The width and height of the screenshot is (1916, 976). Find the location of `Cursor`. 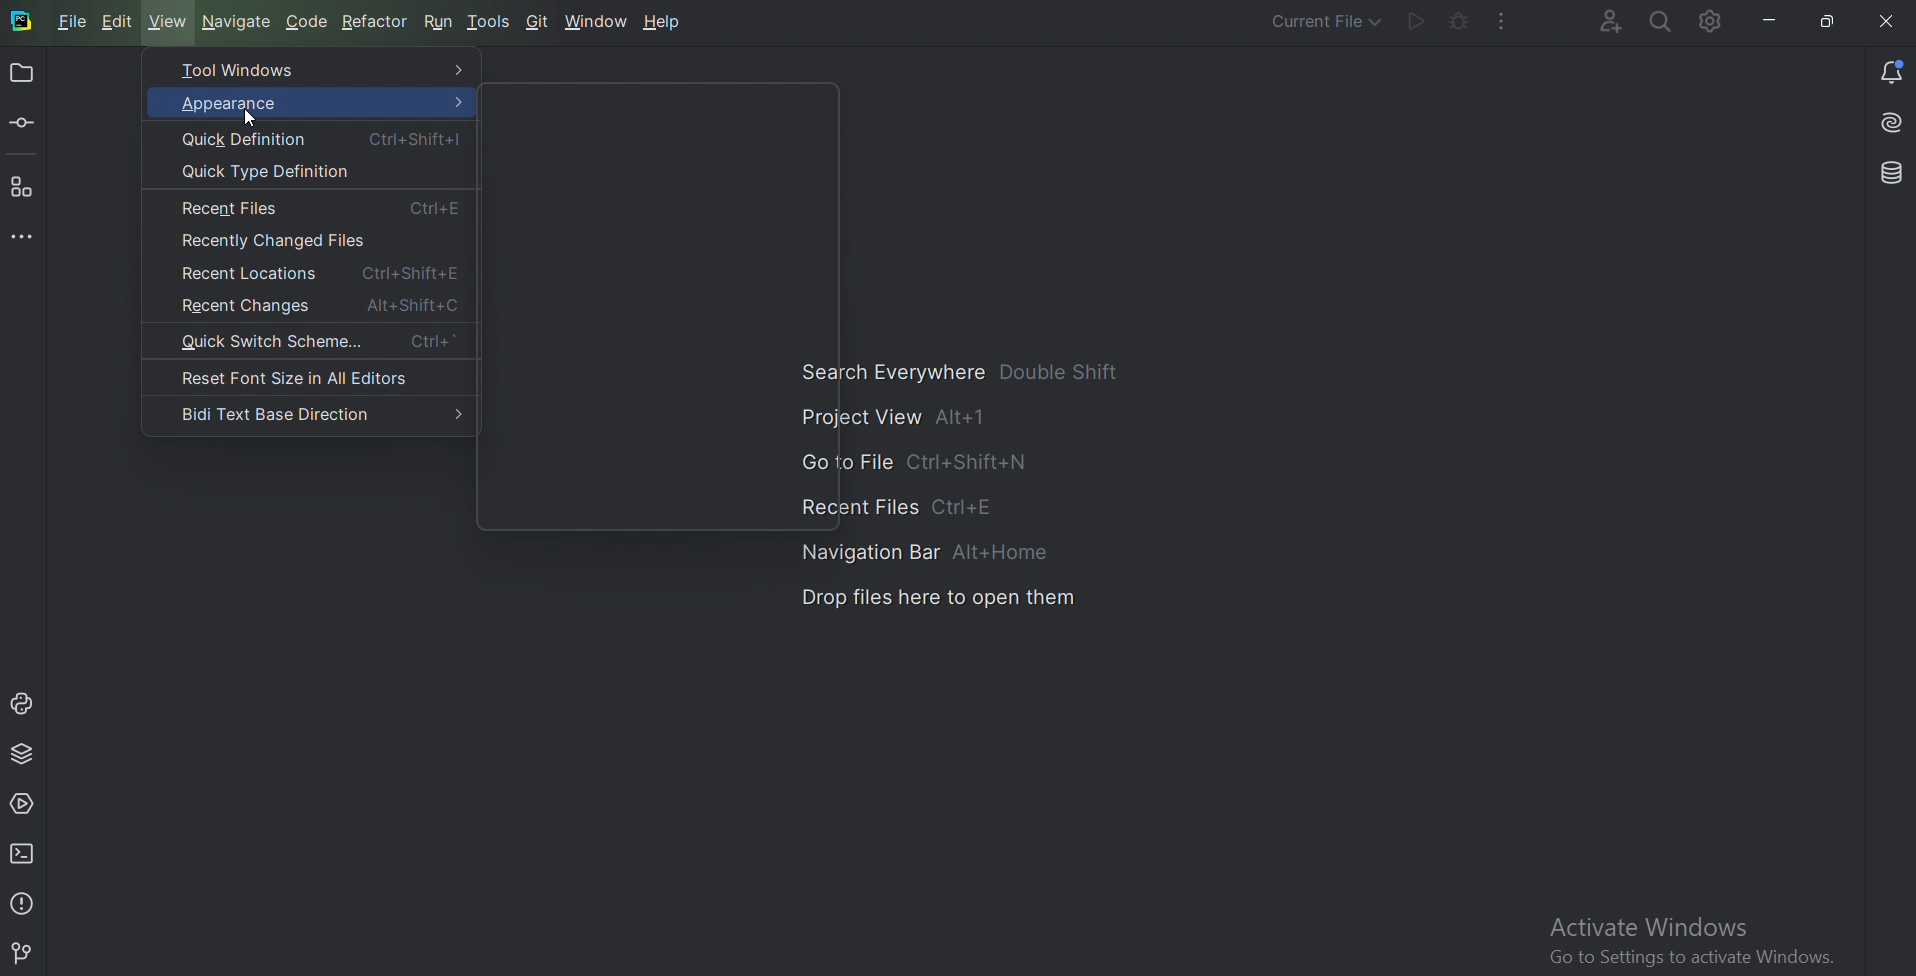

Cursor is located at coordinates (250, 119).